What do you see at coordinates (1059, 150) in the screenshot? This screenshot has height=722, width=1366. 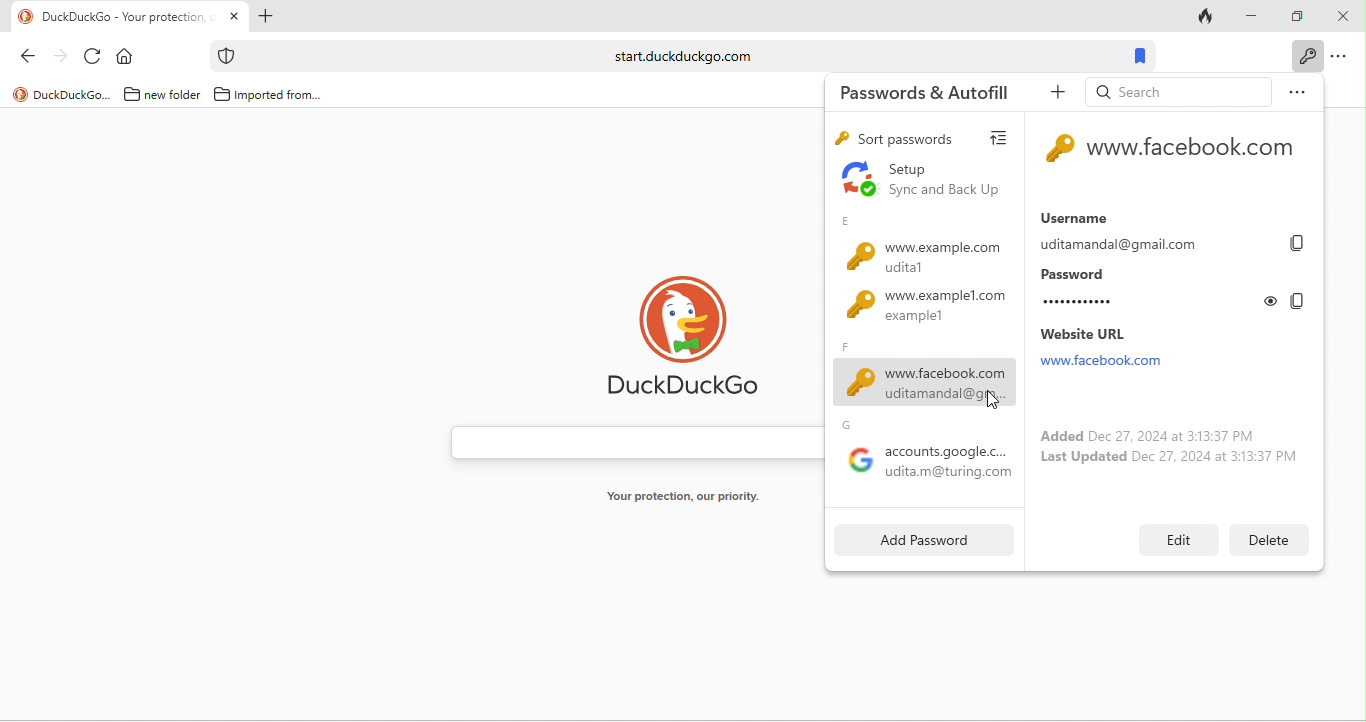 I see `key icon` at bounding box center [1059, 150].